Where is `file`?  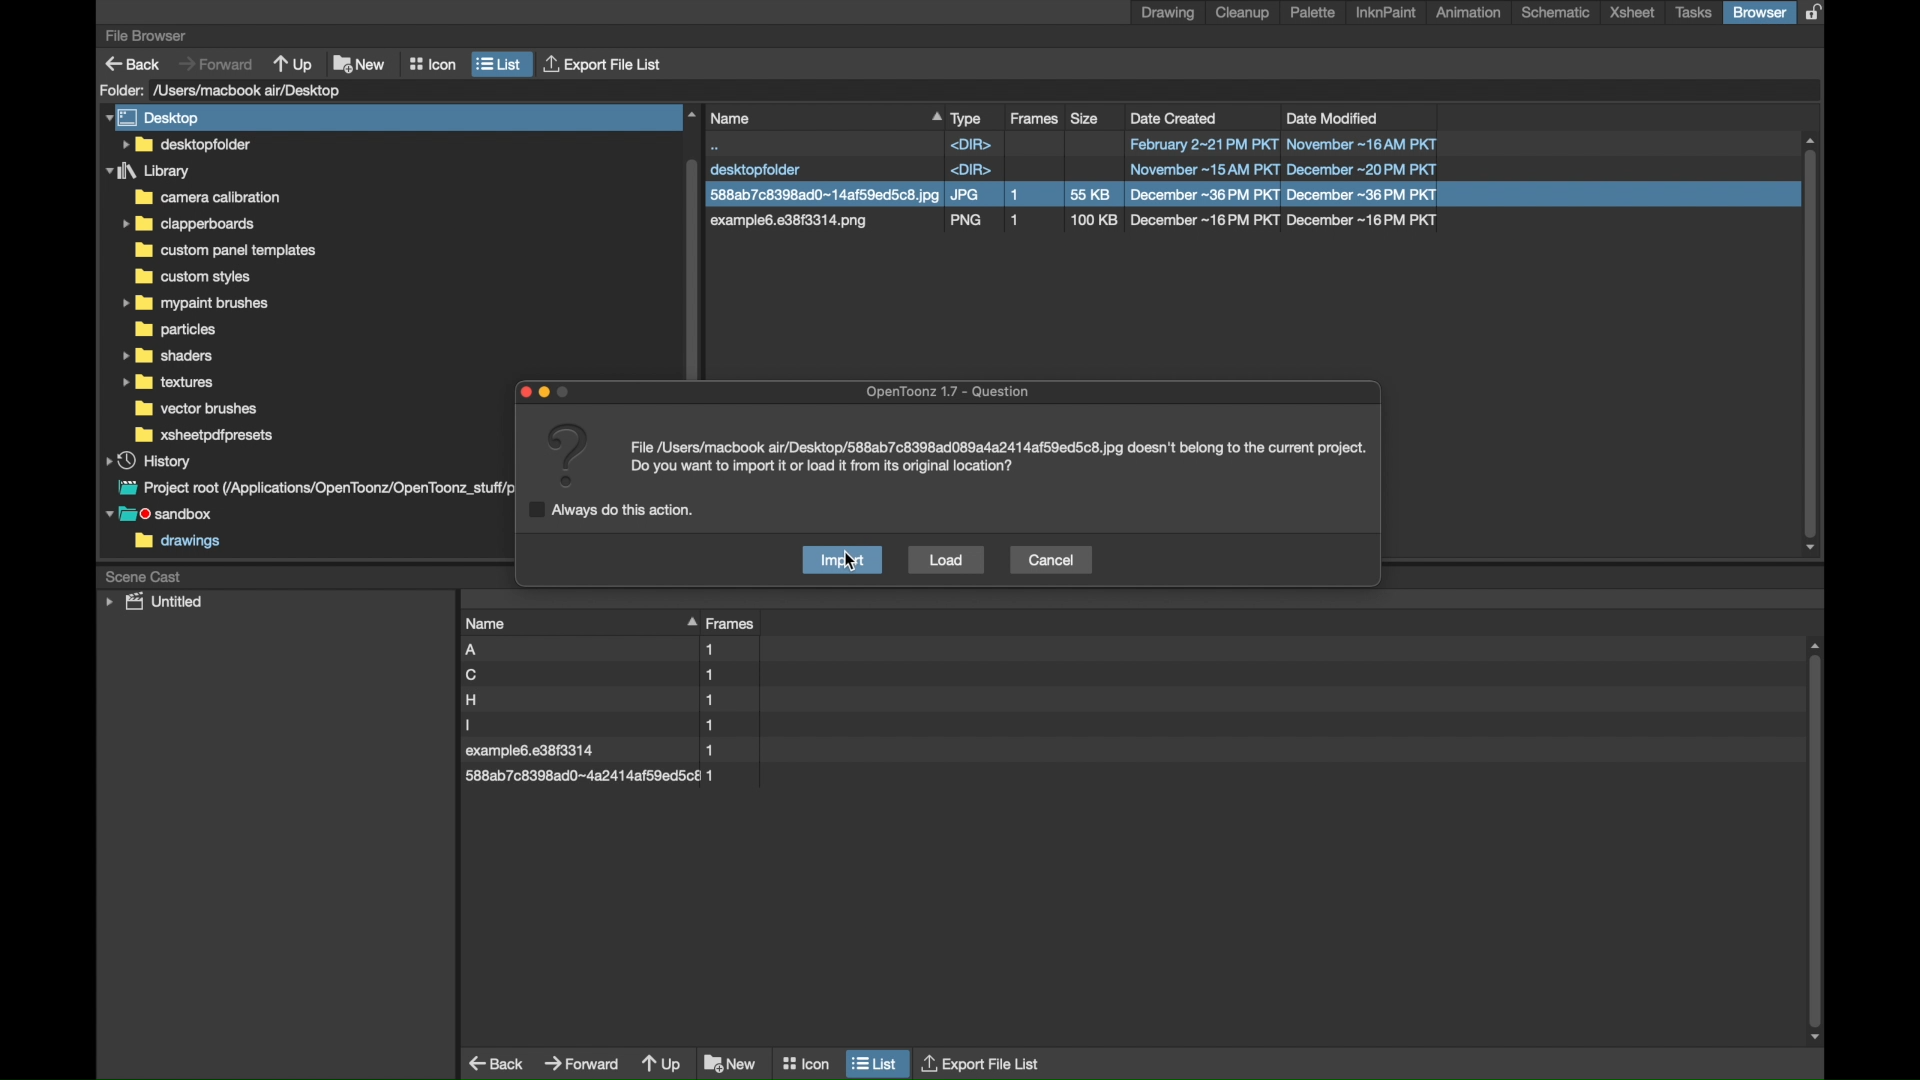 file is located at coordinates (589, 700).